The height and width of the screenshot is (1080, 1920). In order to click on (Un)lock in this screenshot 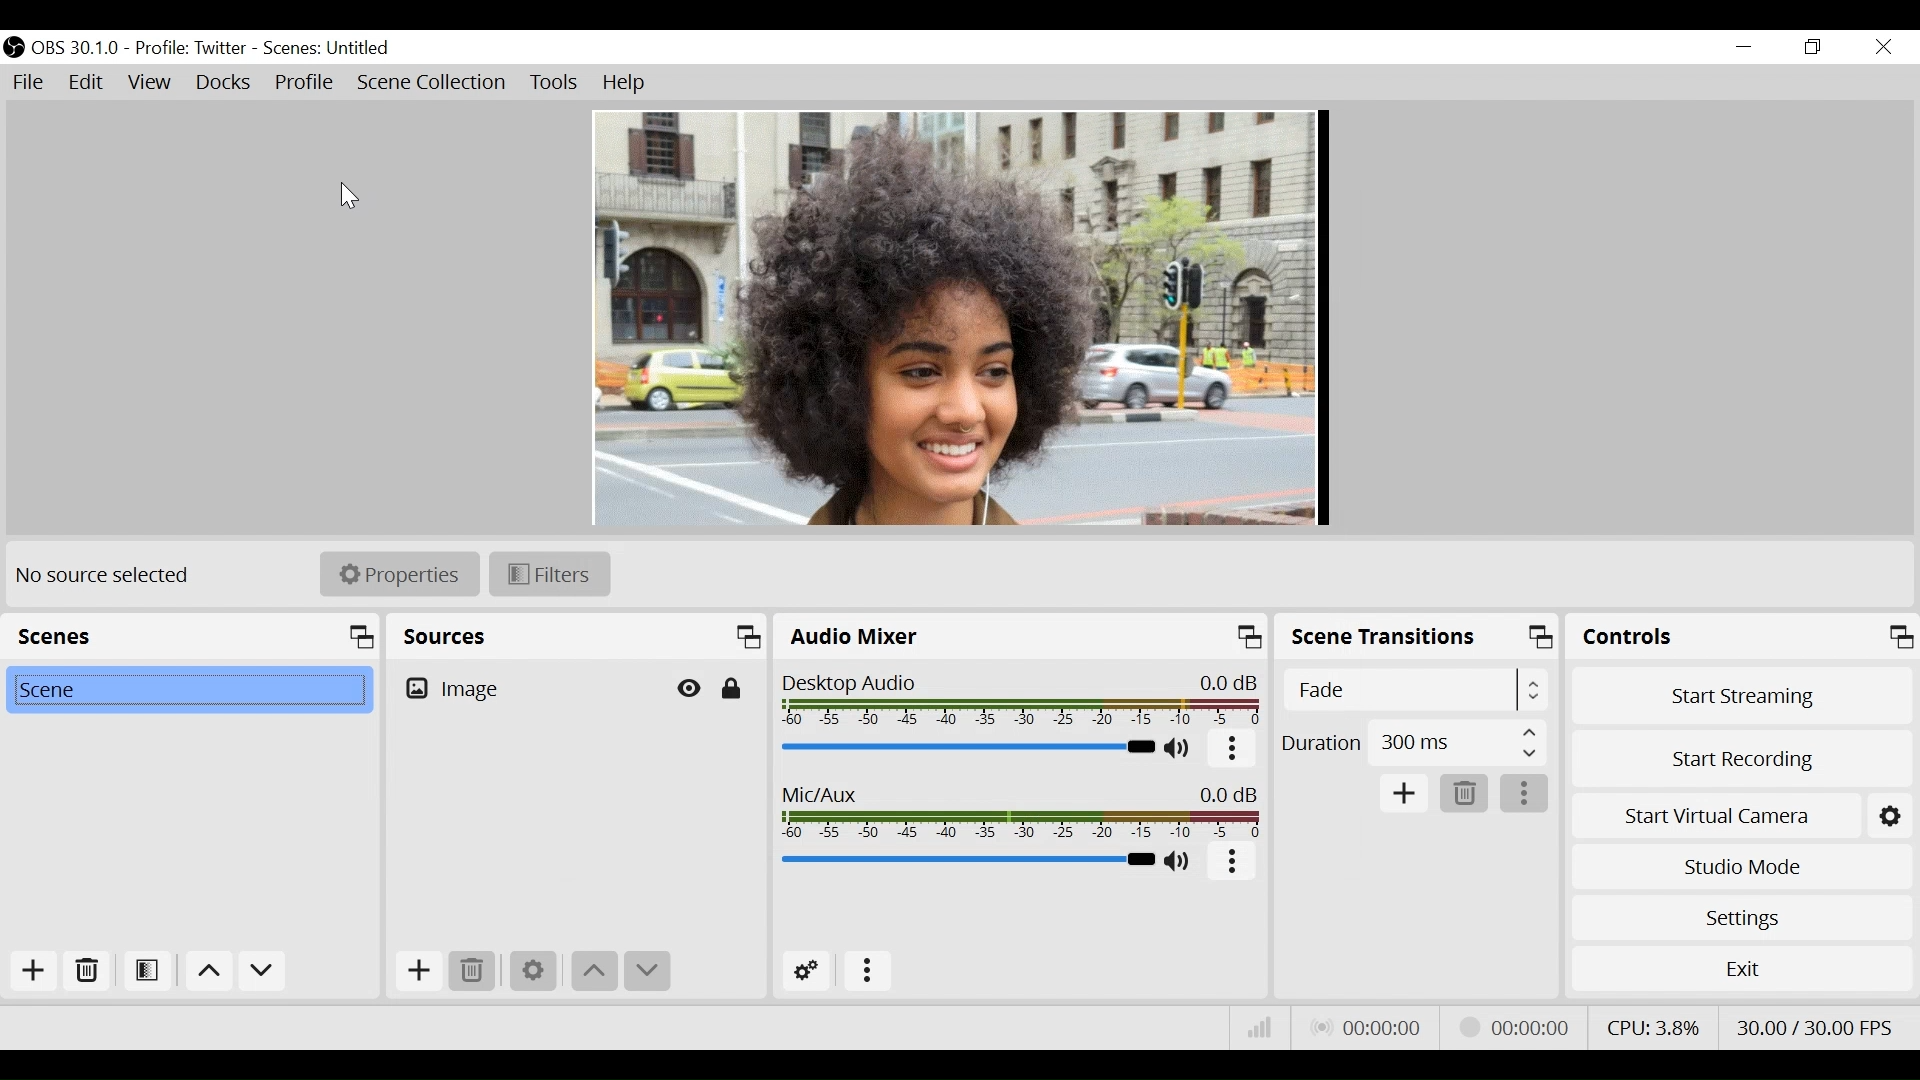, I will do `click(731, 689)`.